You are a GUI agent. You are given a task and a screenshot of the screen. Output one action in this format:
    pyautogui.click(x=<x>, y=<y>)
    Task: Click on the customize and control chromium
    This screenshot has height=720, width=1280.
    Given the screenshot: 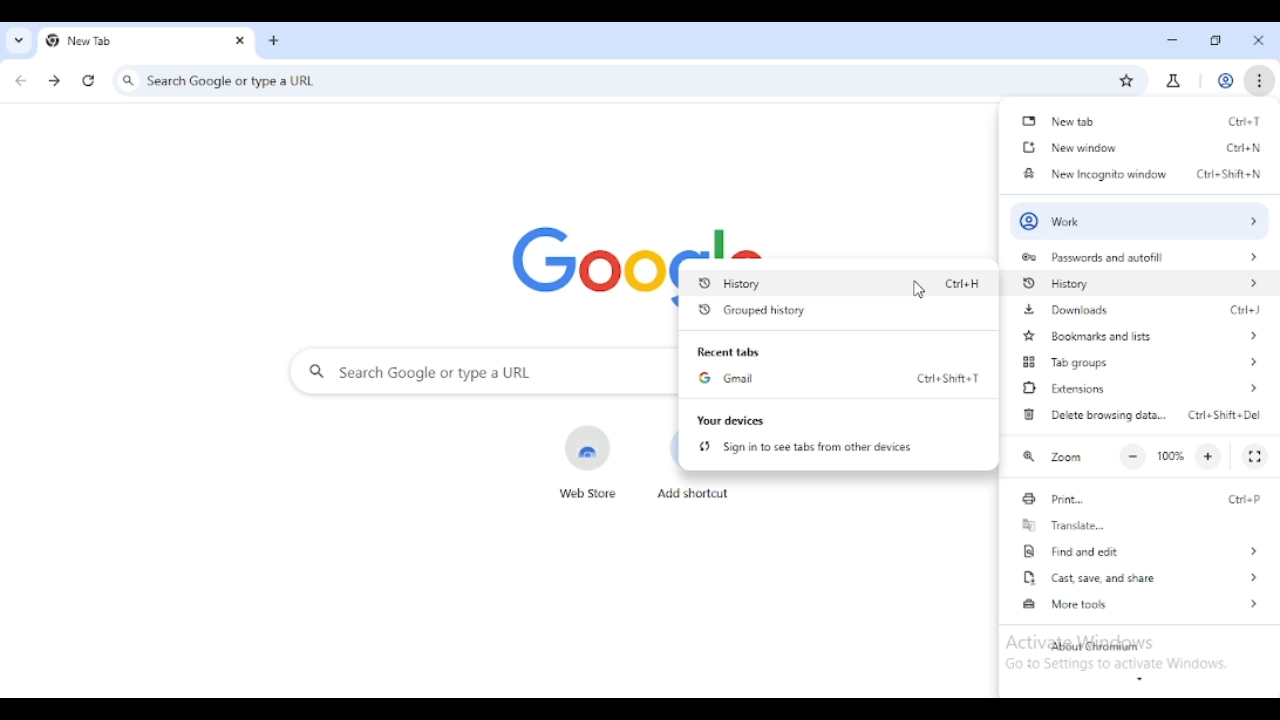 What is the action you would take?
    pyautogui.click(x=1258, y=79)
    